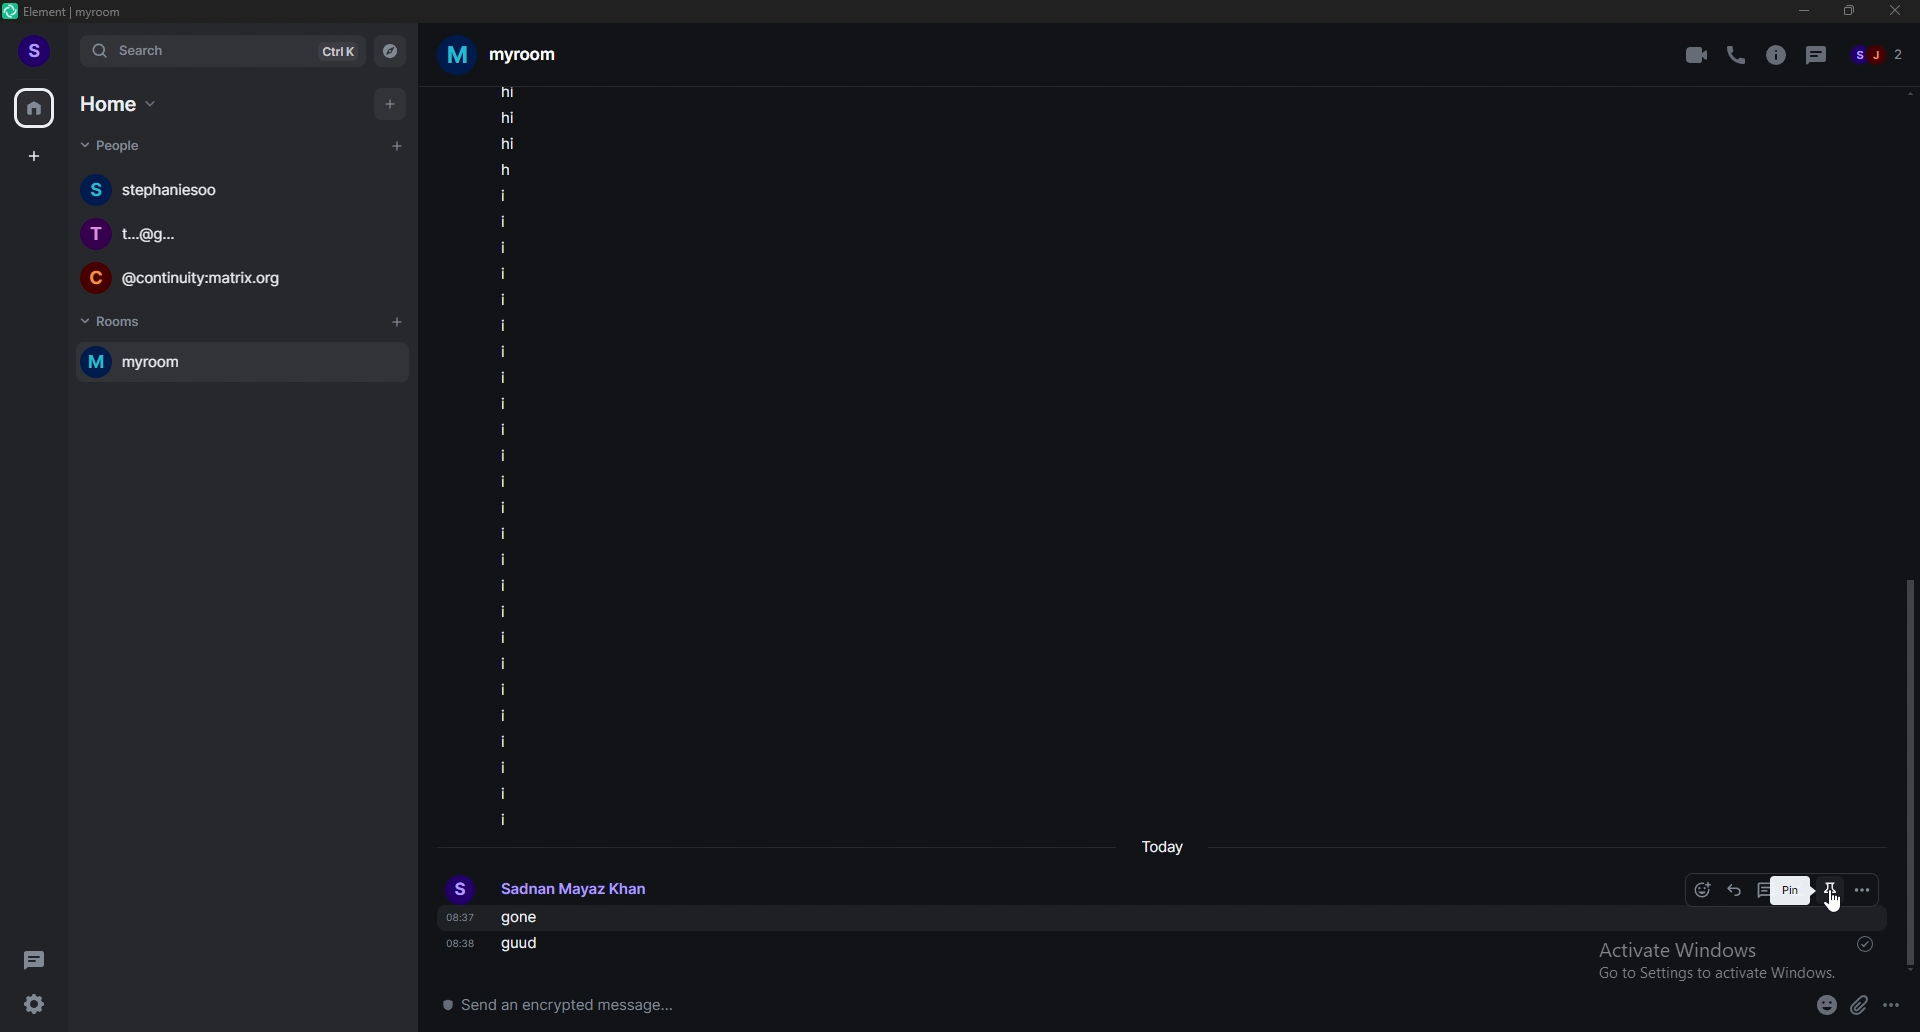  I want to click on reply, so click(1735, 890).